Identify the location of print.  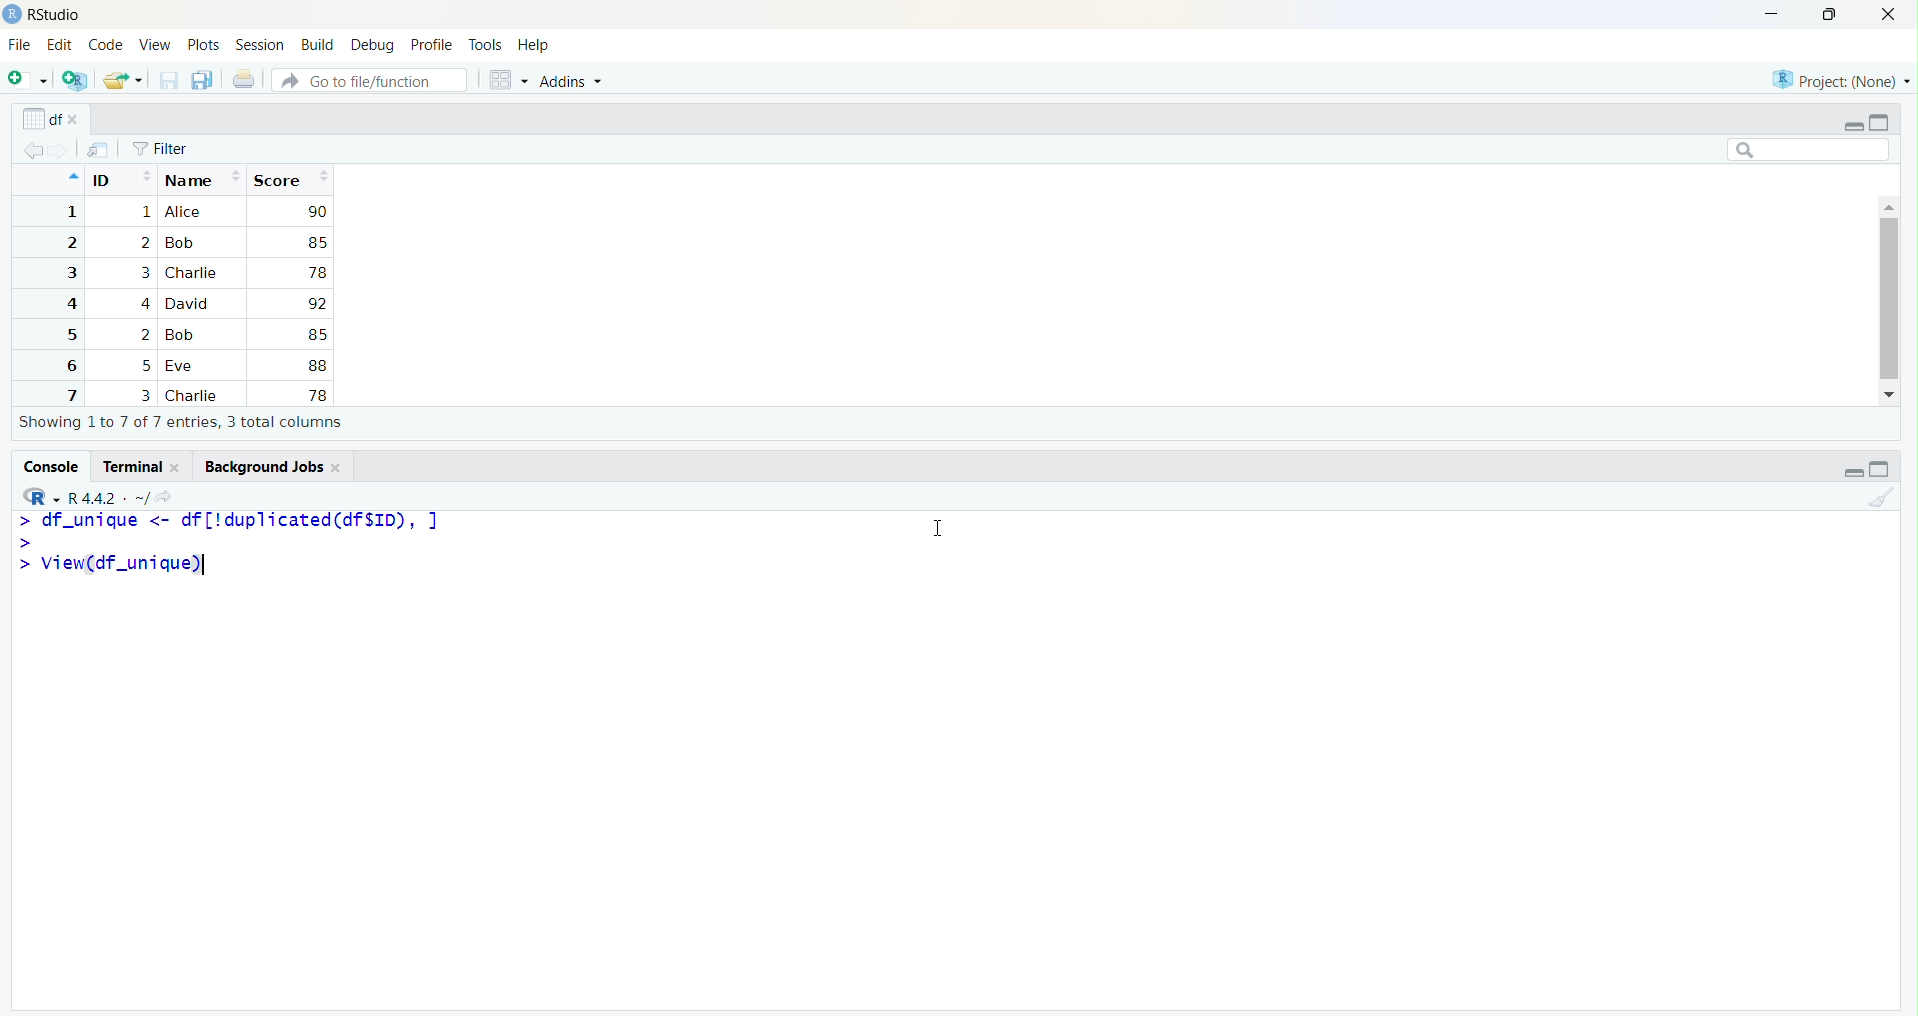
(244, 79).